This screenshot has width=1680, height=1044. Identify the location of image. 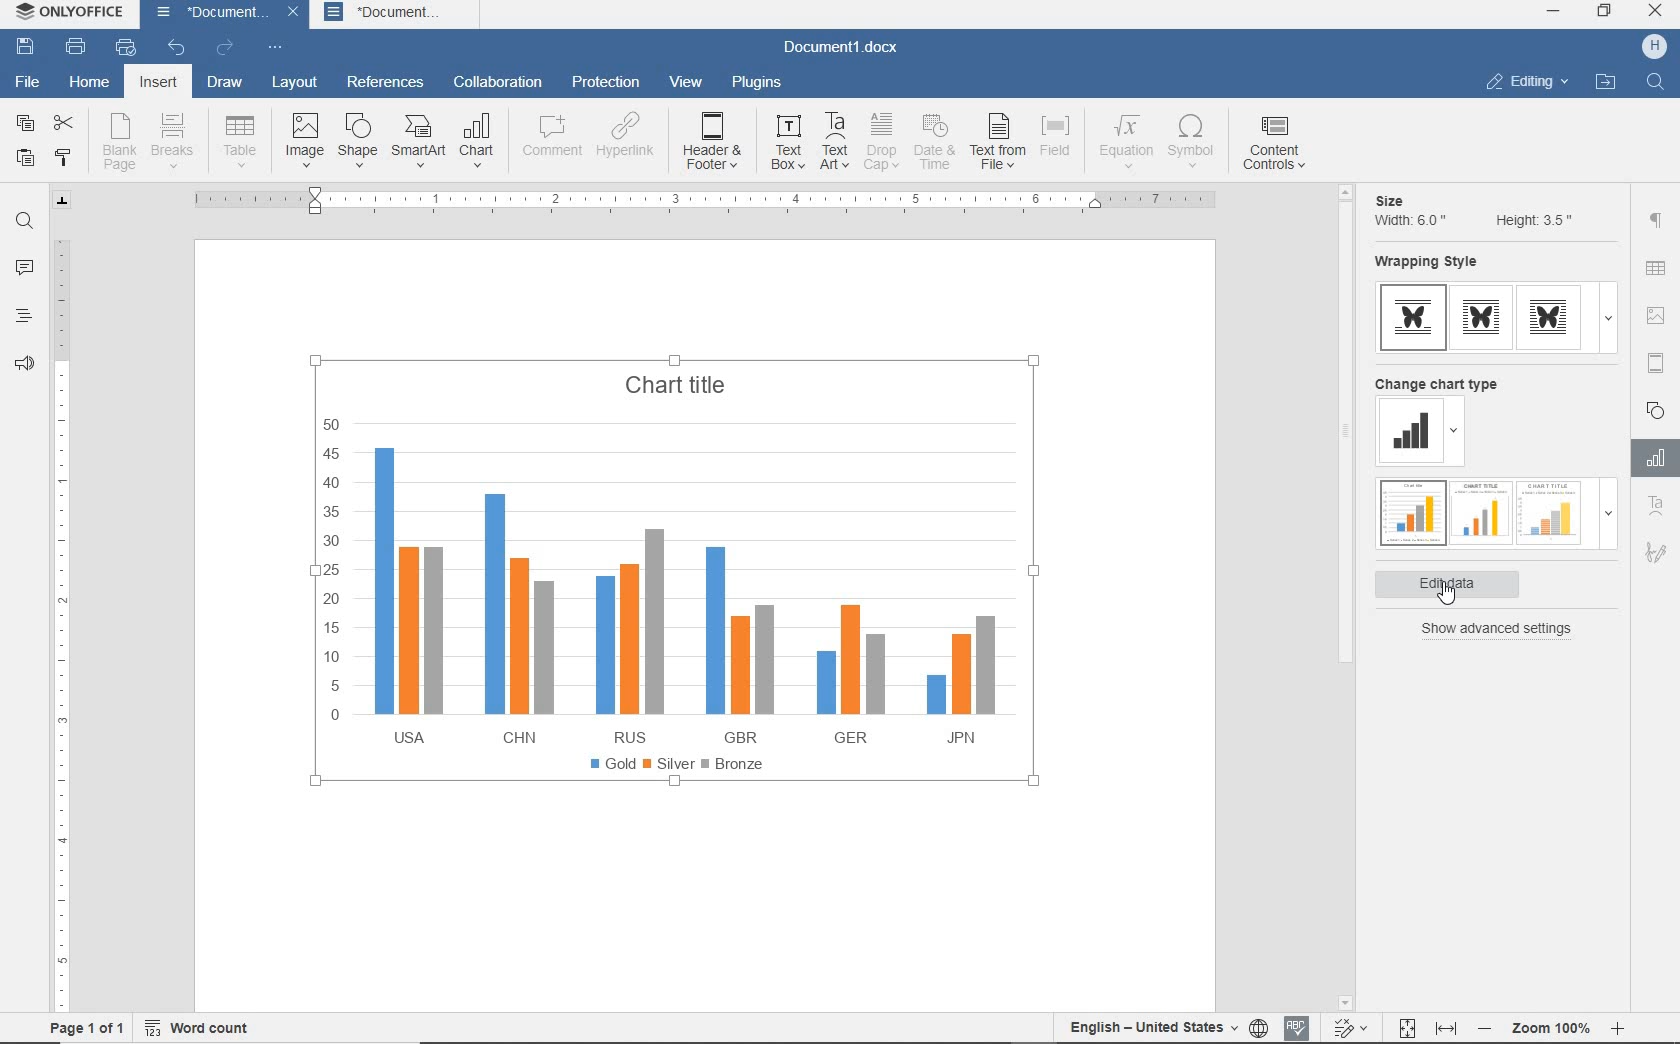
(1656, 315).